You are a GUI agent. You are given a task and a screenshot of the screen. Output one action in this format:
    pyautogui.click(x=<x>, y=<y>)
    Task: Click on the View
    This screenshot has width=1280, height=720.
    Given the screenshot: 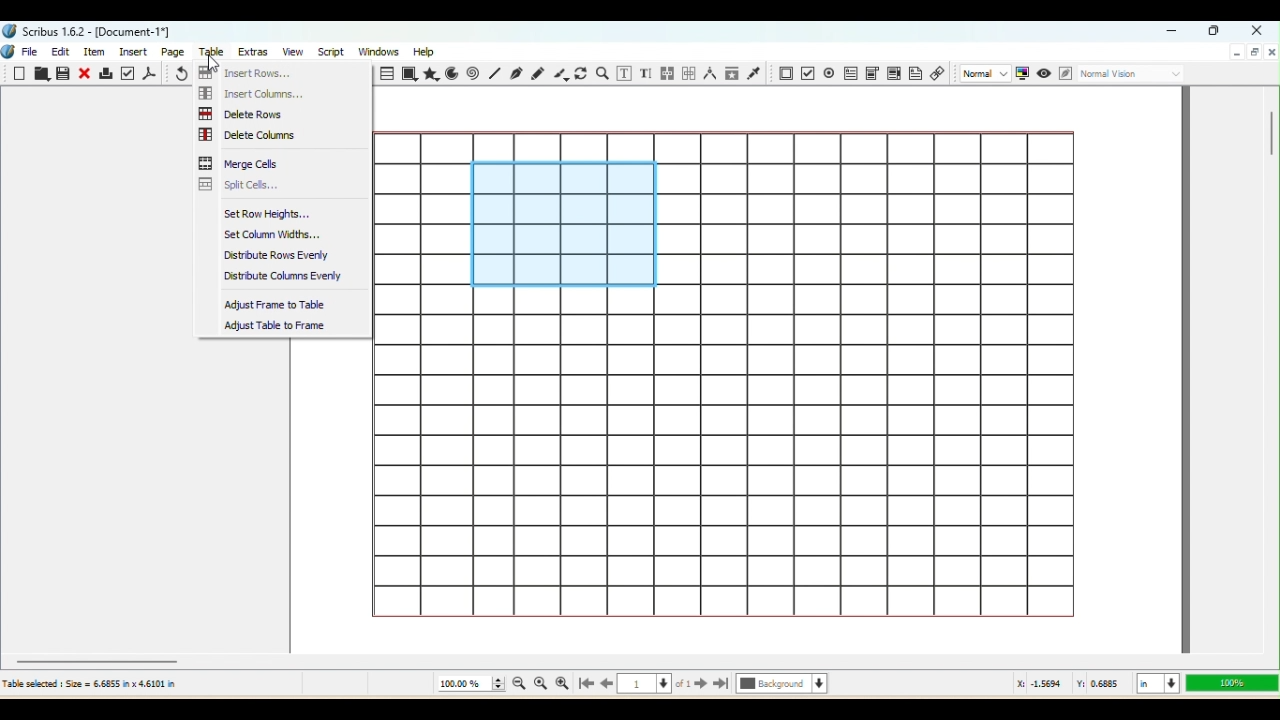 What is the action you would take?
    pyautogui.click(x=290, y=52)
    